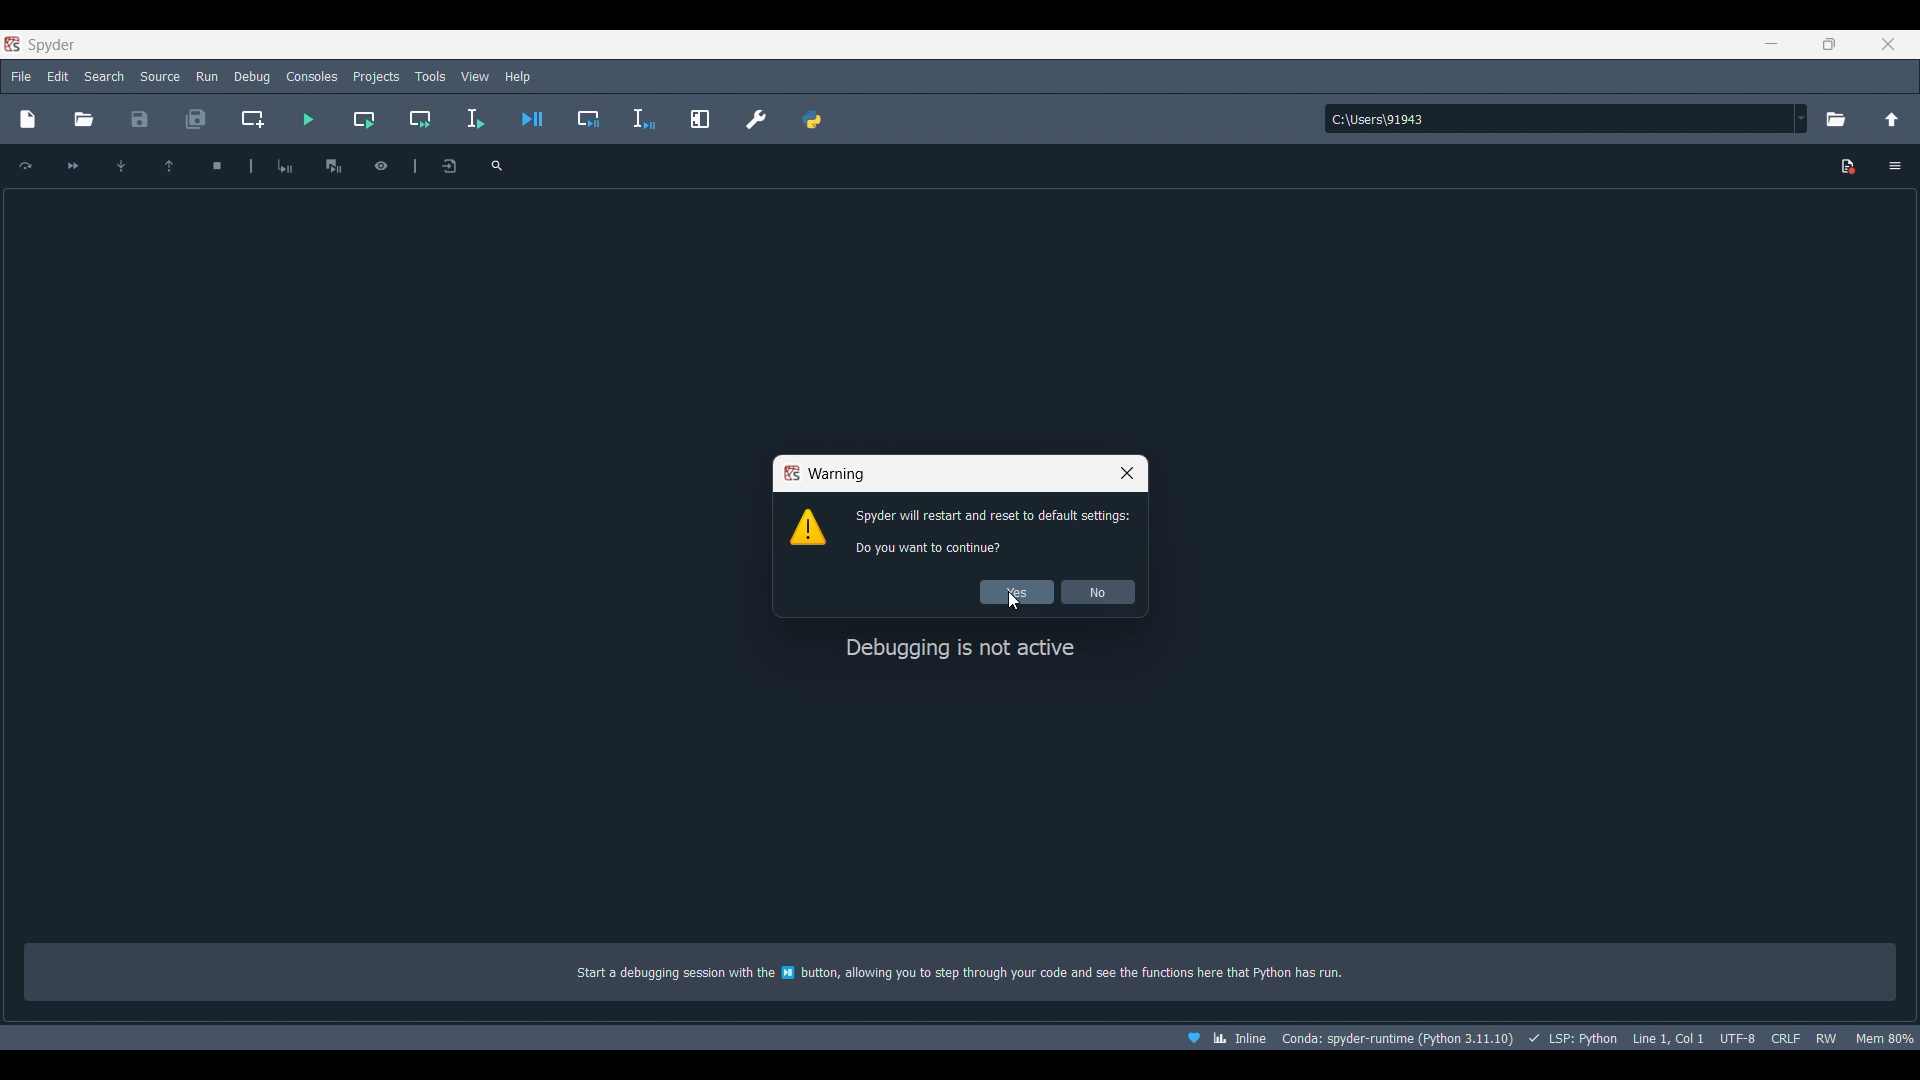 Image resolution: width=1920 pixels, height=1080 pixels. What do you see at coordinates (589, 119) in the screenshot?
I see `Debug cell` at bounding box center [589, 119].